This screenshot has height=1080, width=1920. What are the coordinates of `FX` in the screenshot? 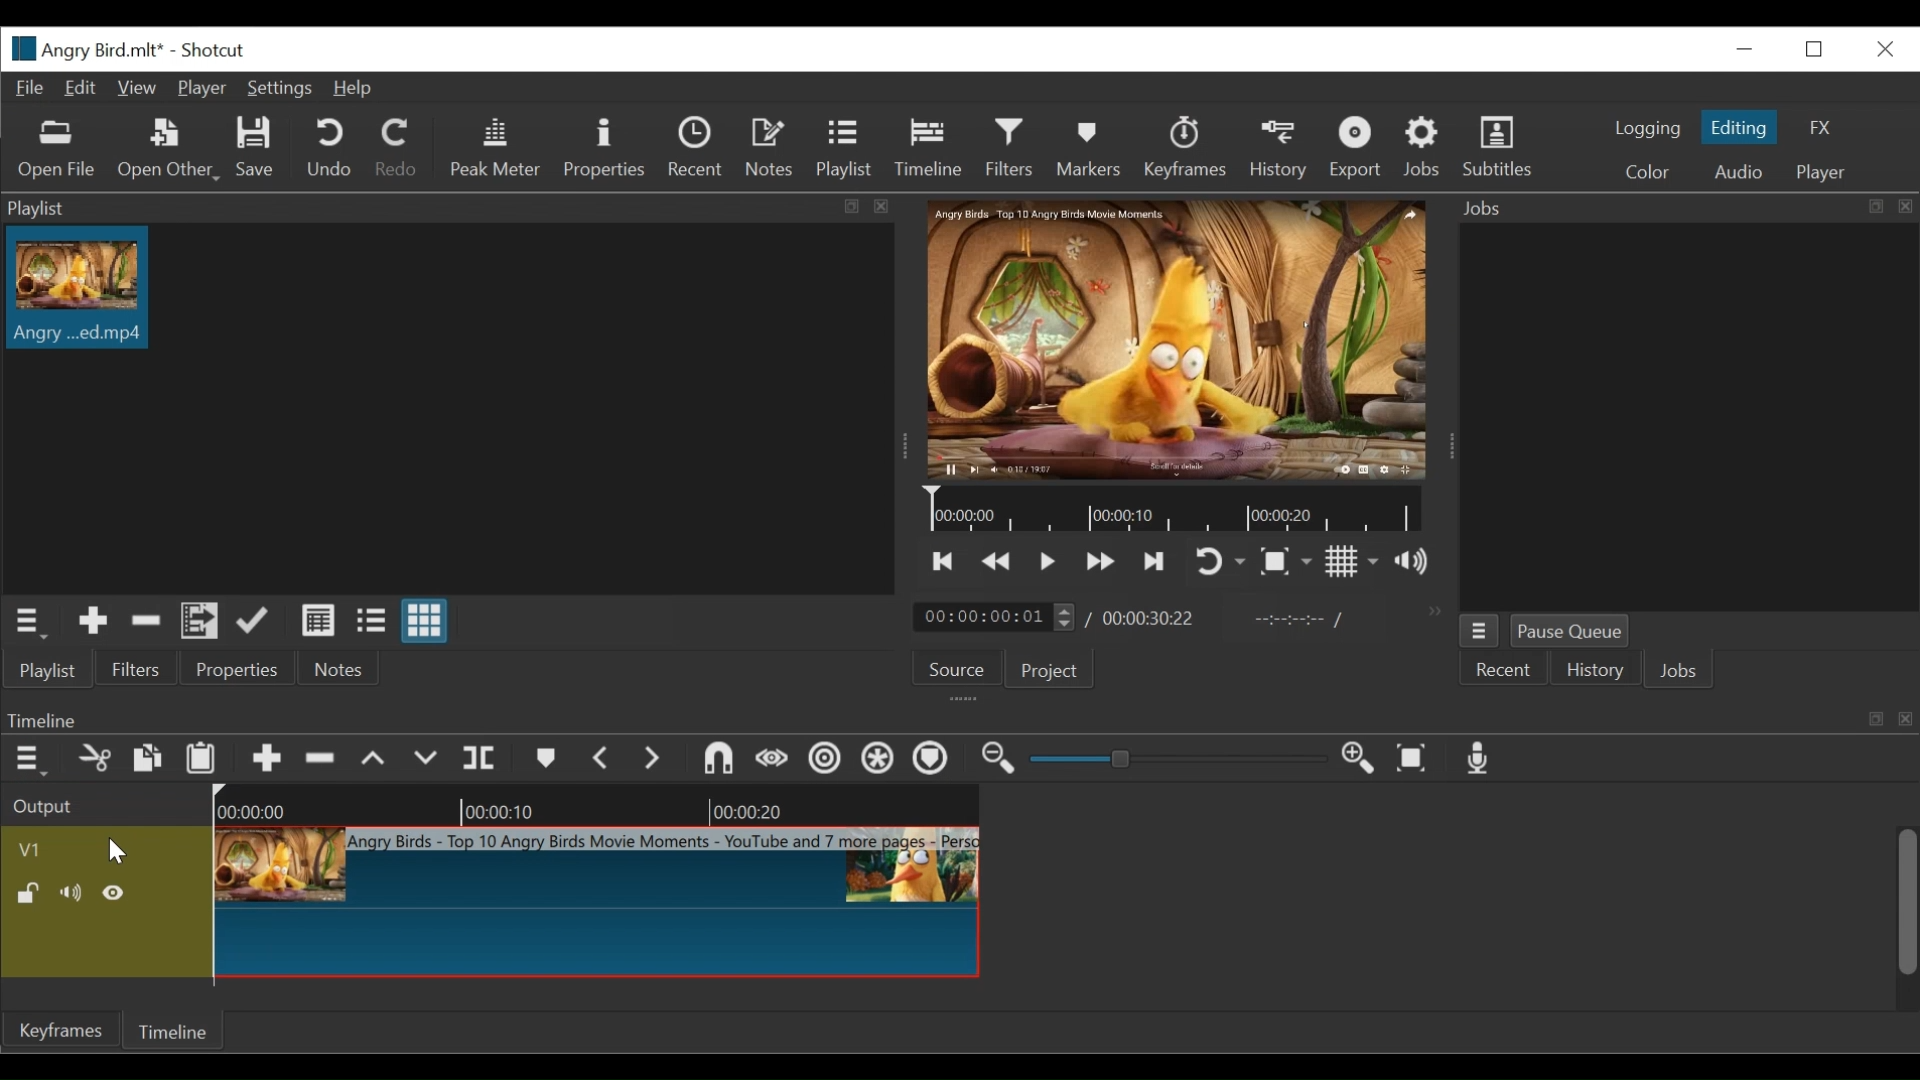 It's located at (1821, 128).